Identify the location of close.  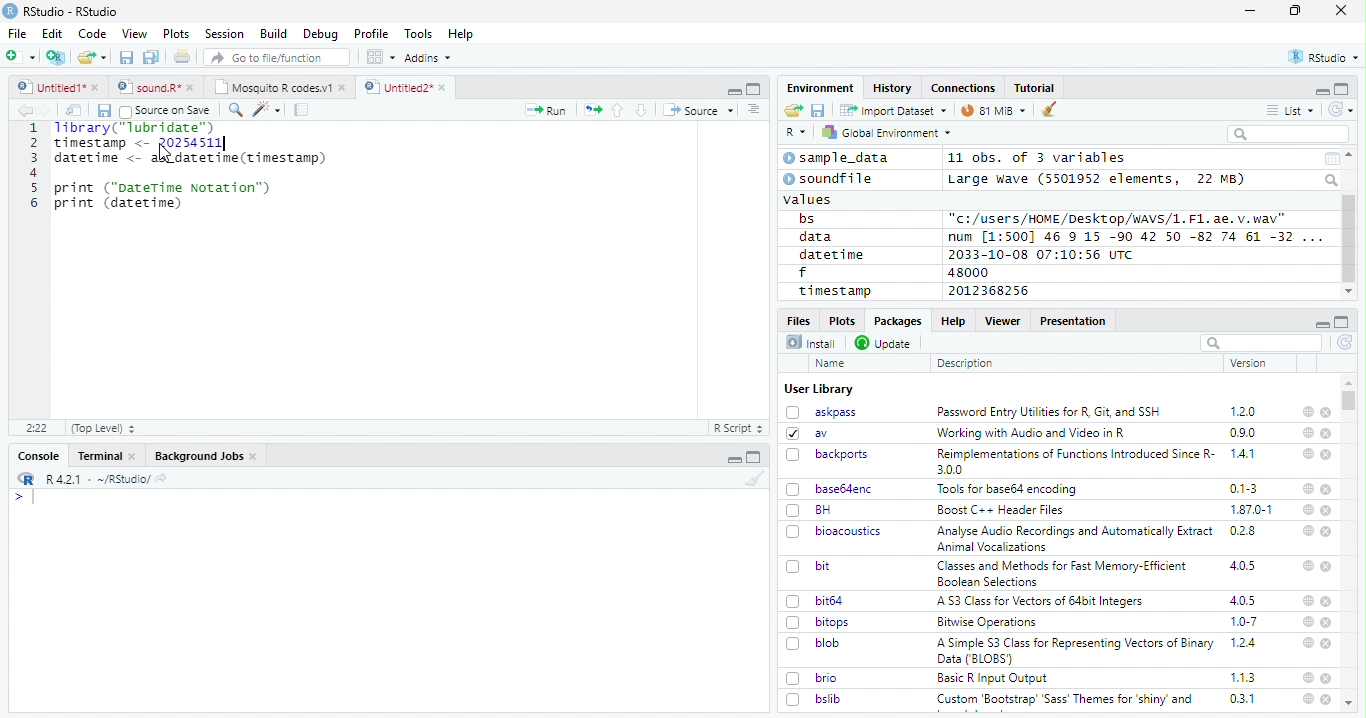
(1326, 489).